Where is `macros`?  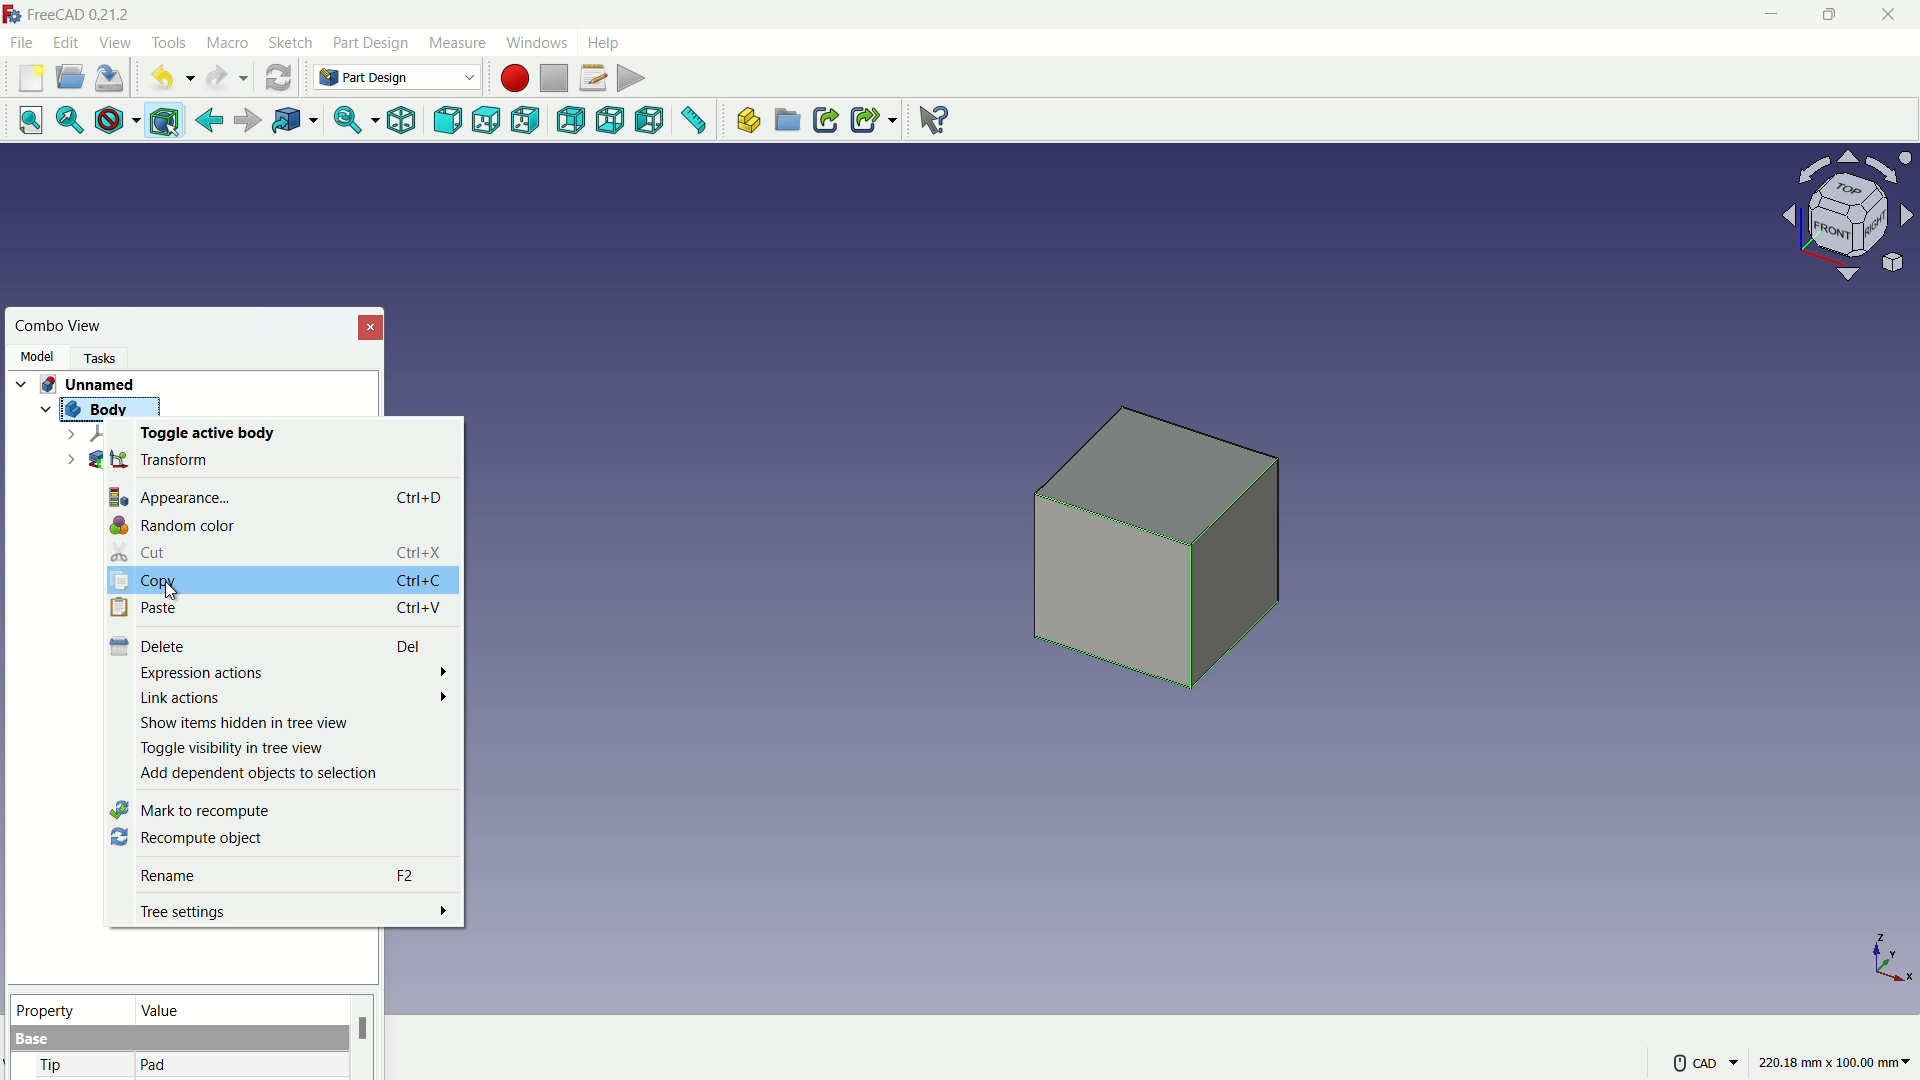 macros is located at coordinates (592, 77).